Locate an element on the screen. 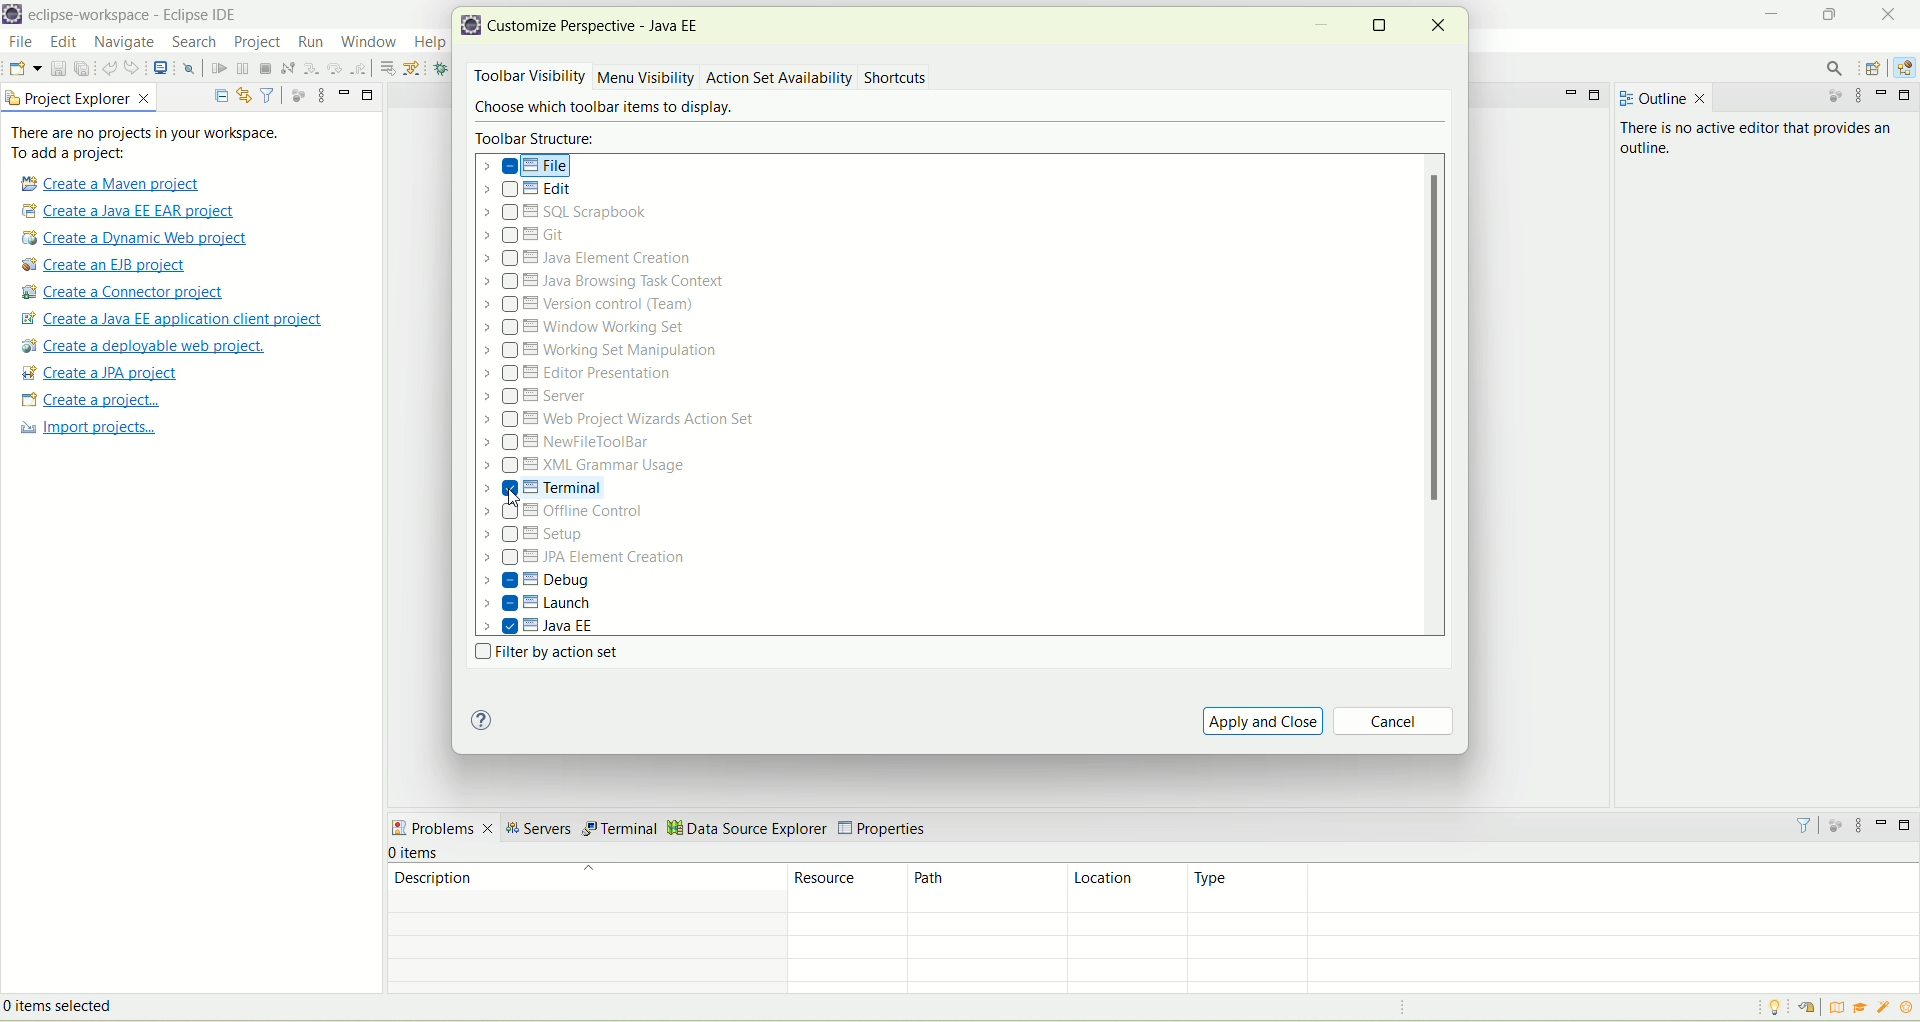 The width and height of the screenshot is (1920, 1022). working set manipulation is located at coordinates (603, 349).